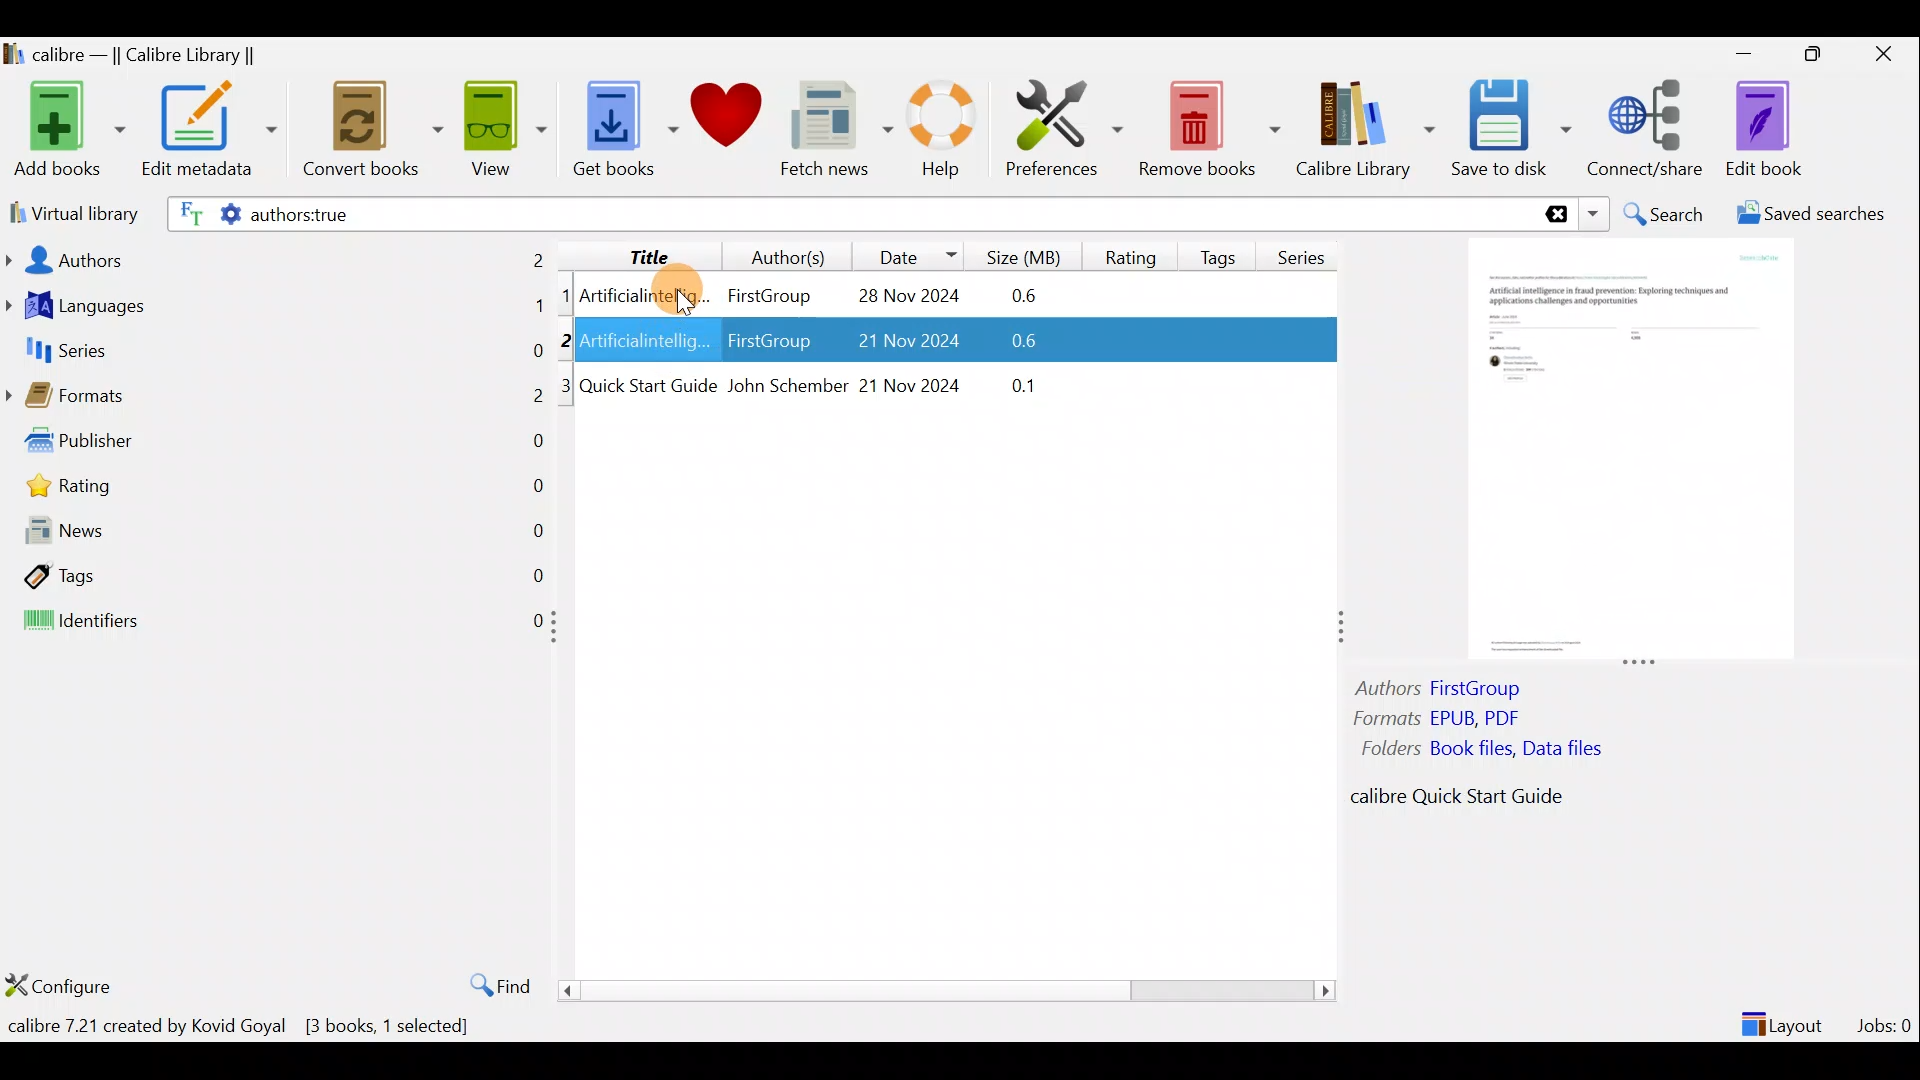 The image size is (1920, 1080). Describe the element at coordinates (1648, 125) in the screenshot. I see `Connect/share` at that location.